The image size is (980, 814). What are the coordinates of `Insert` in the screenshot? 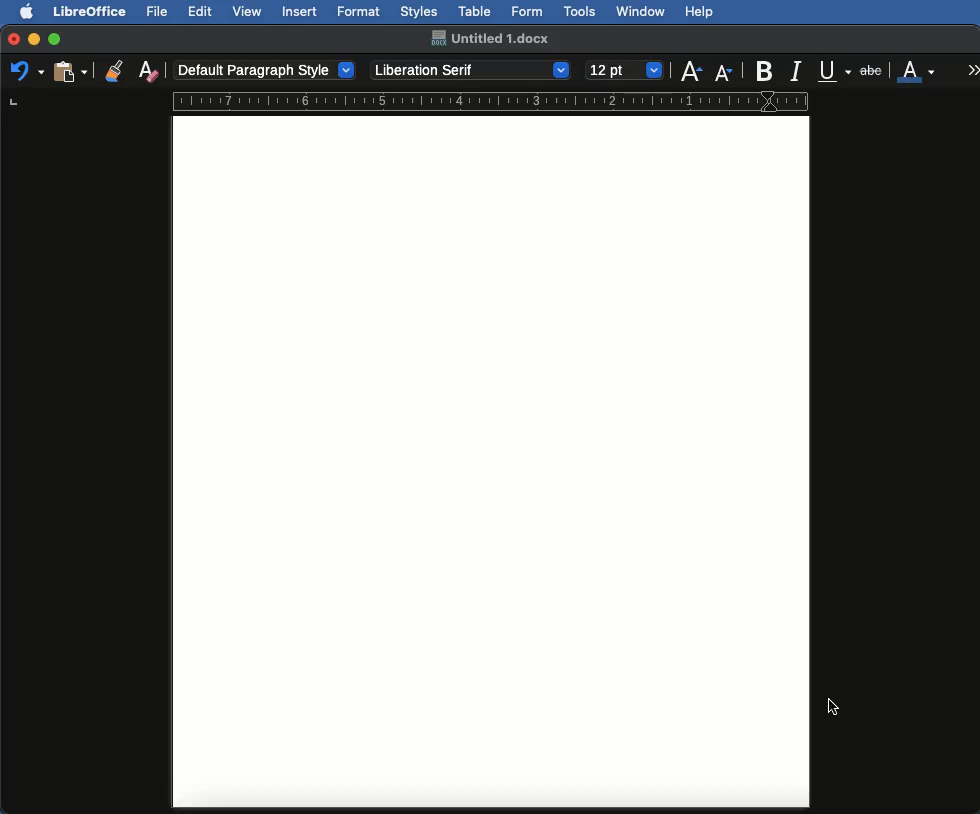 It's located at (300, 11).